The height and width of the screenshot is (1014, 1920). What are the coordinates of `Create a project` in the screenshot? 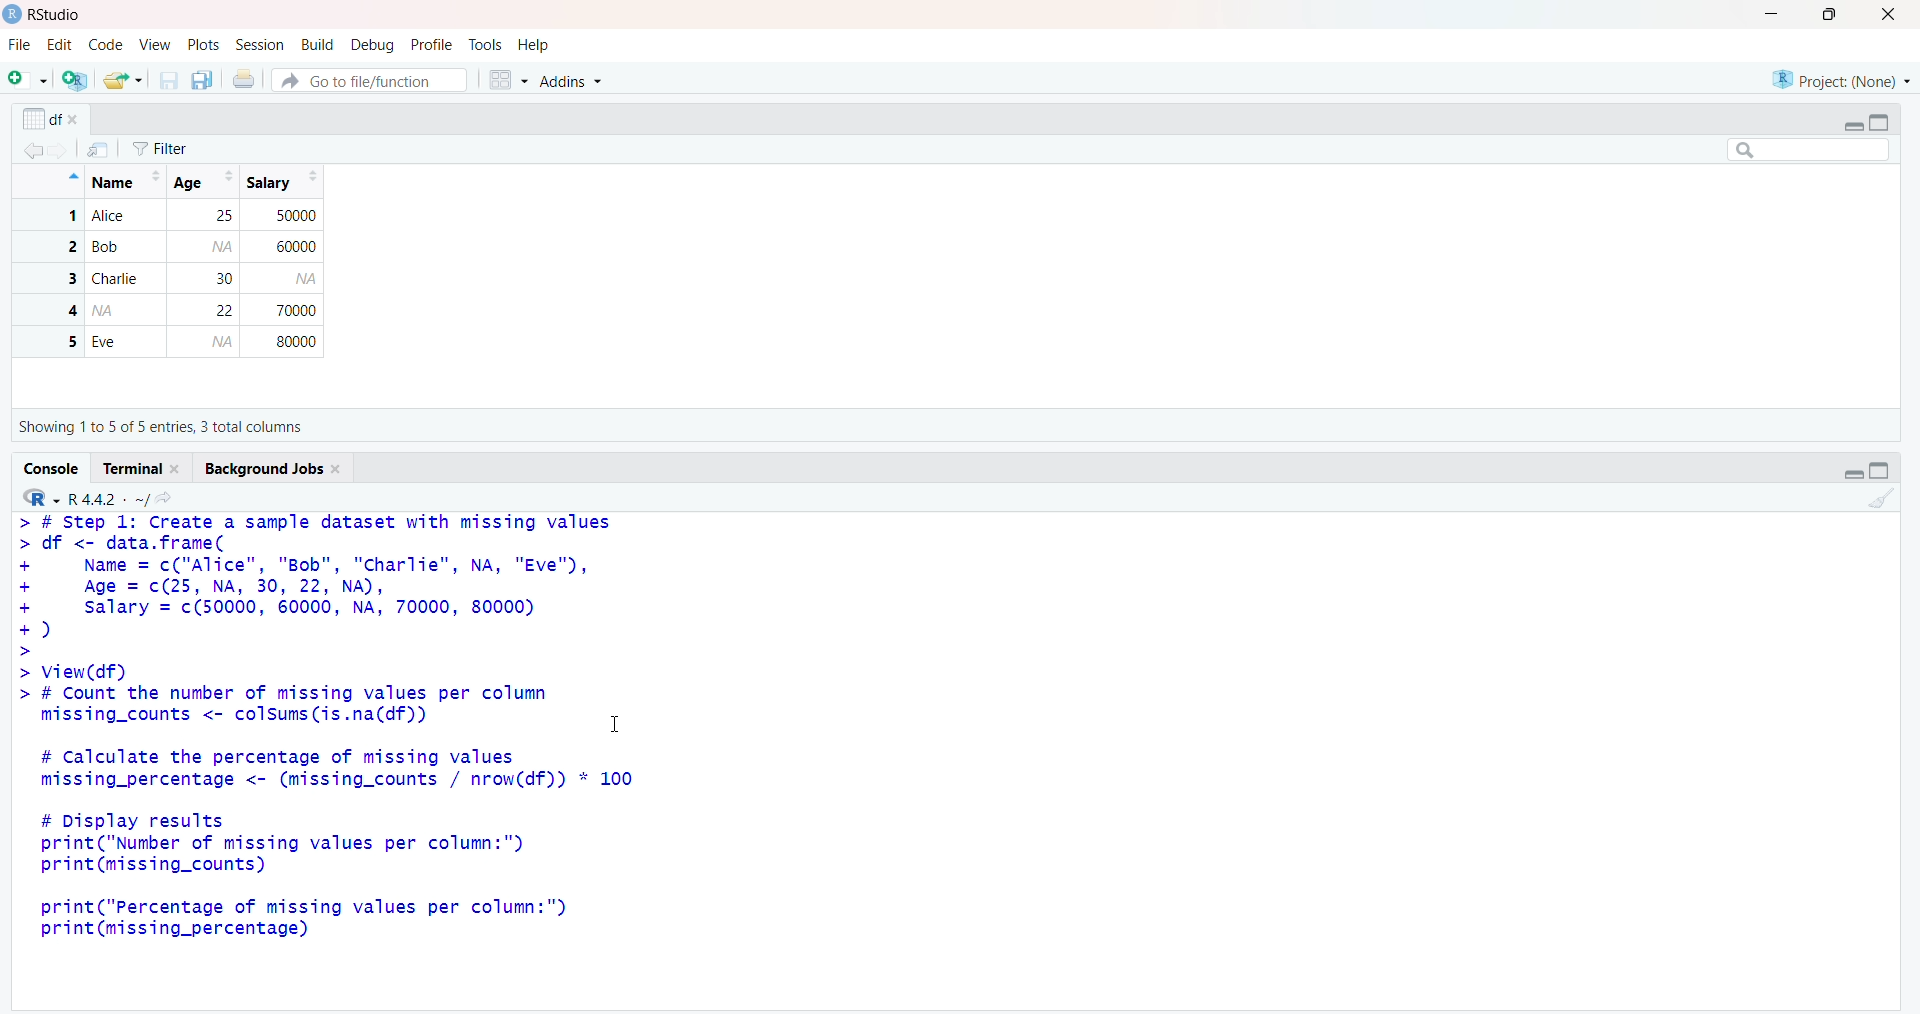 It's located at (72, 80).